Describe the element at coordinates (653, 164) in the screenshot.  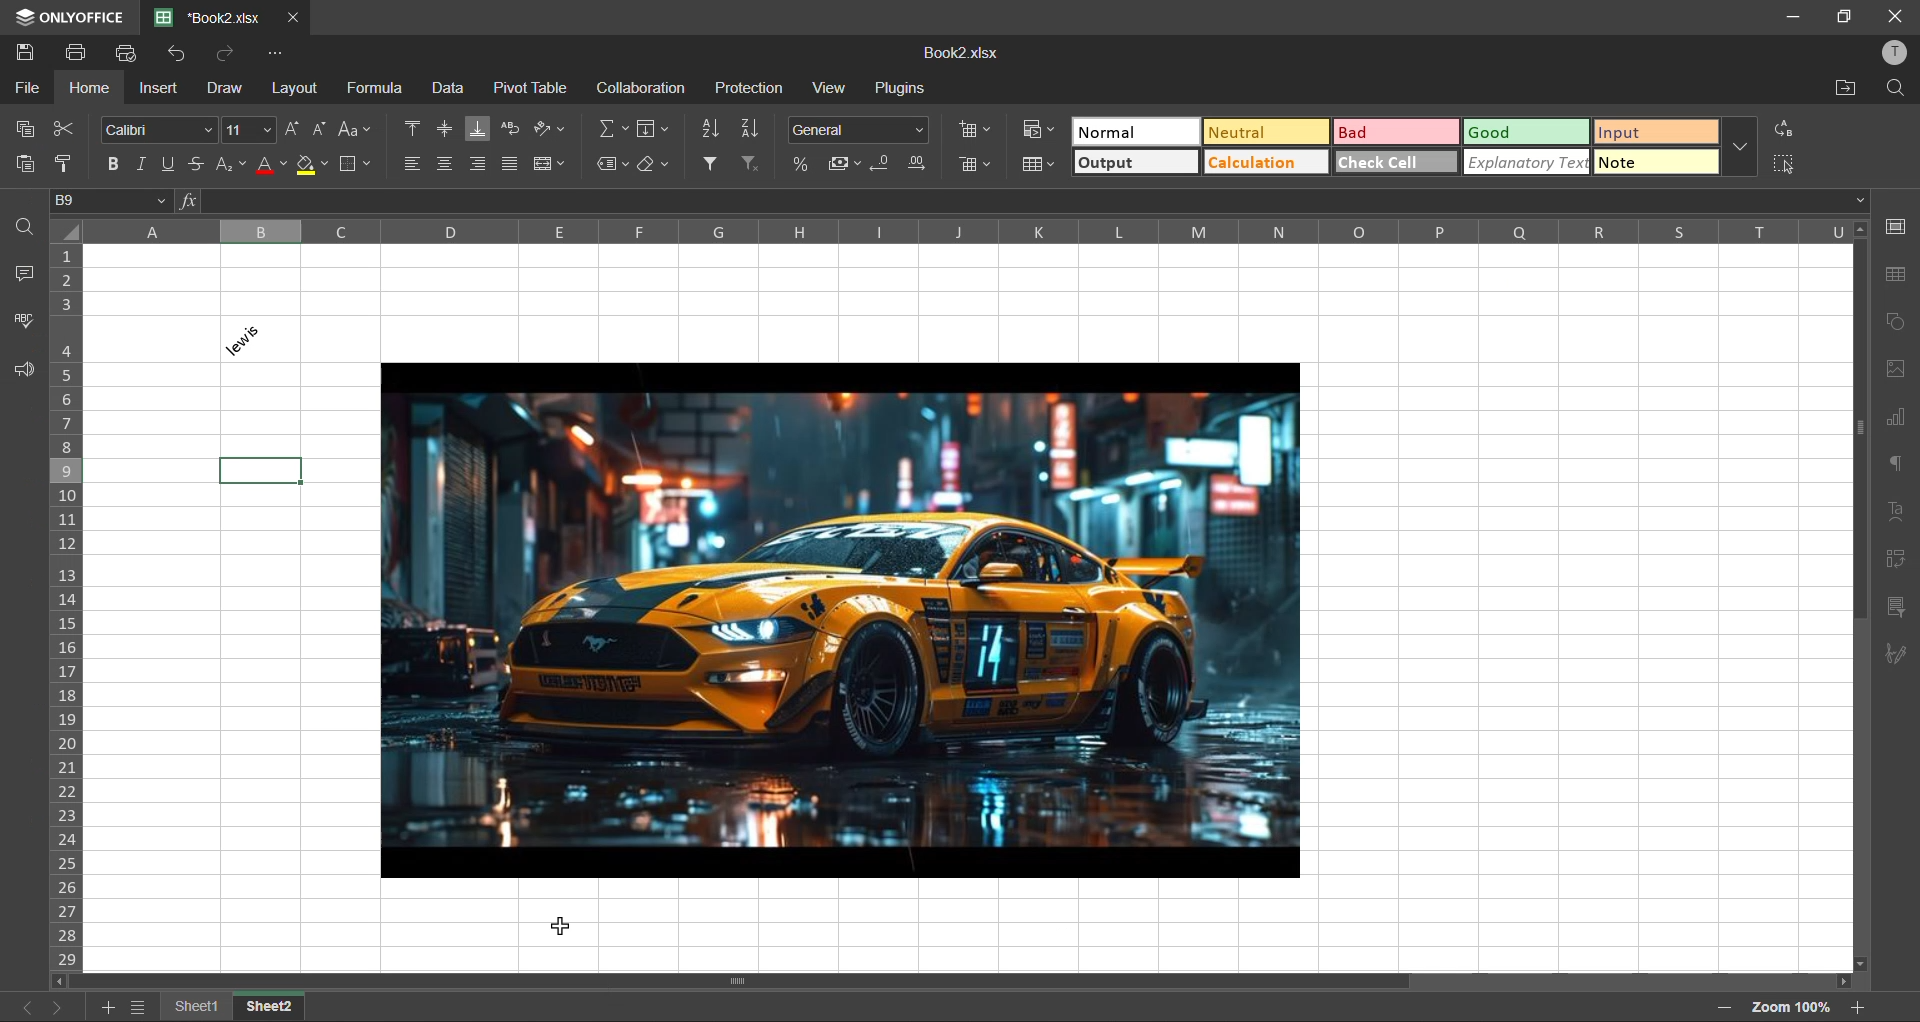
I see `clear` at that location.